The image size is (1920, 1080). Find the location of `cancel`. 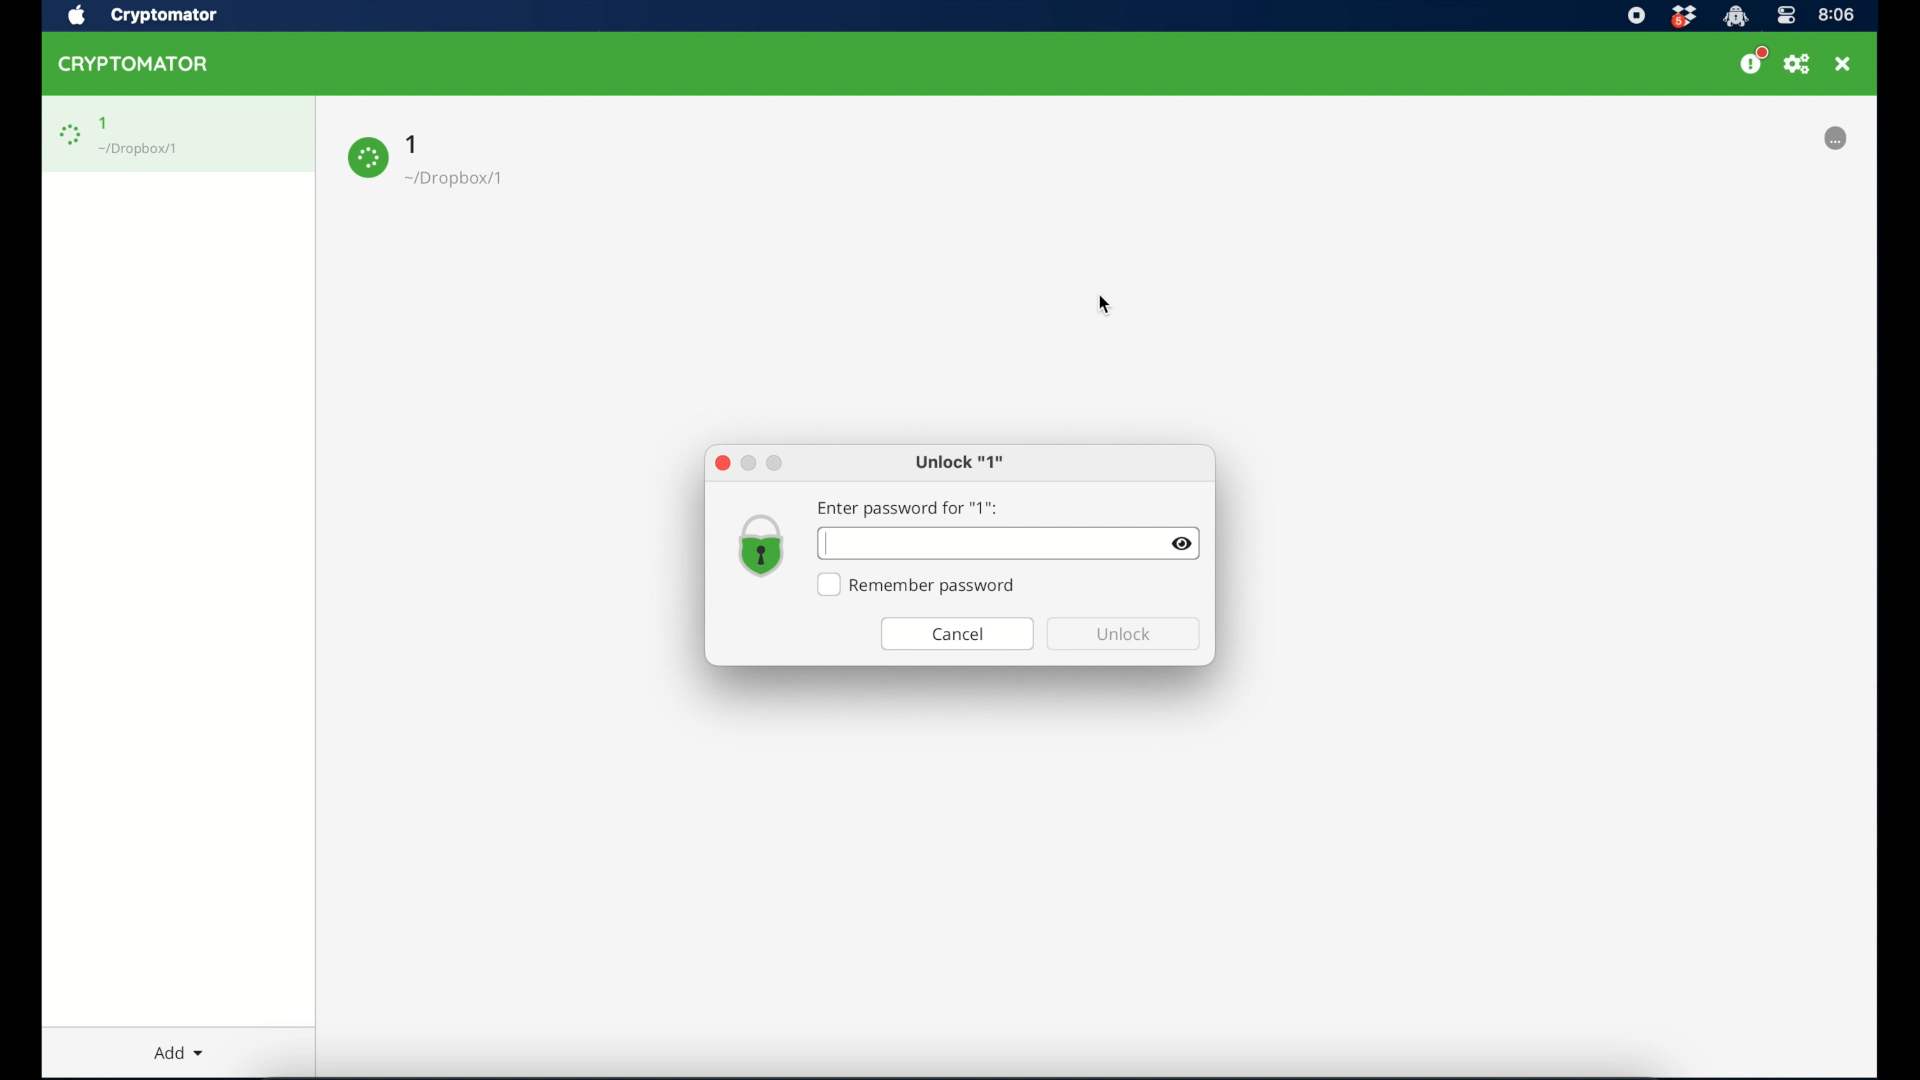

cancel is located at coordinates (957, 635).